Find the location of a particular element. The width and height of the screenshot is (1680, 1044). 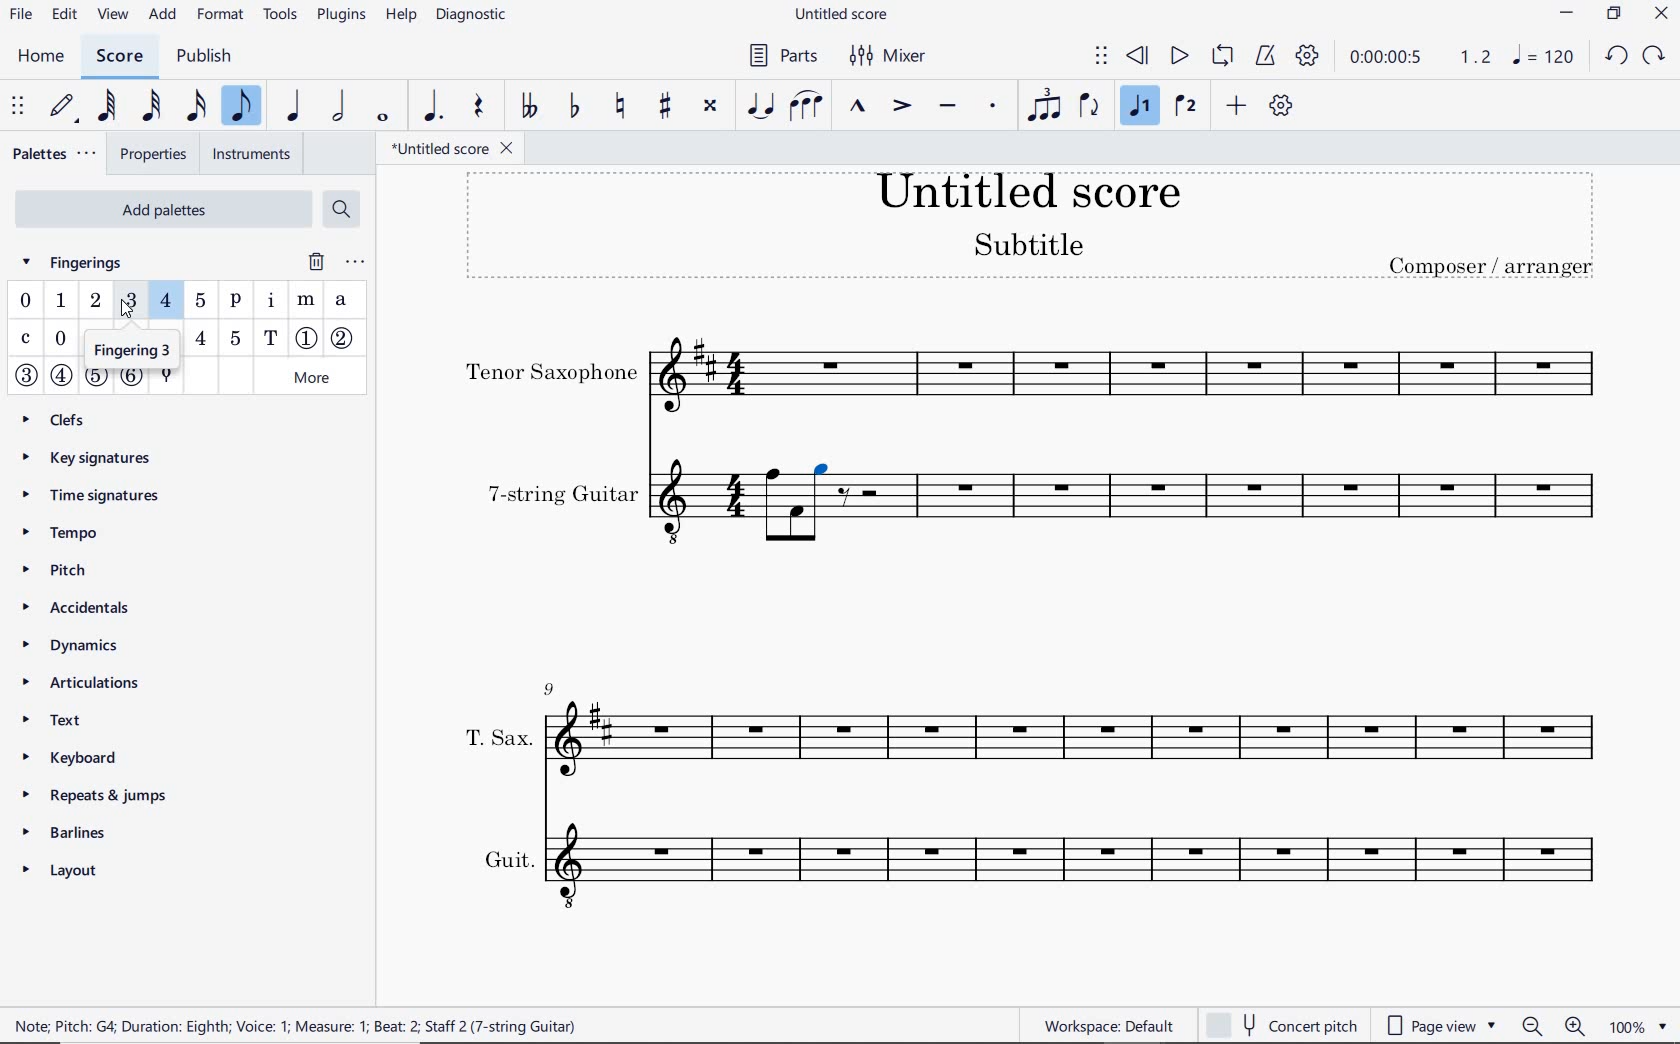

STACCATO is located at coordinates (992, 105).